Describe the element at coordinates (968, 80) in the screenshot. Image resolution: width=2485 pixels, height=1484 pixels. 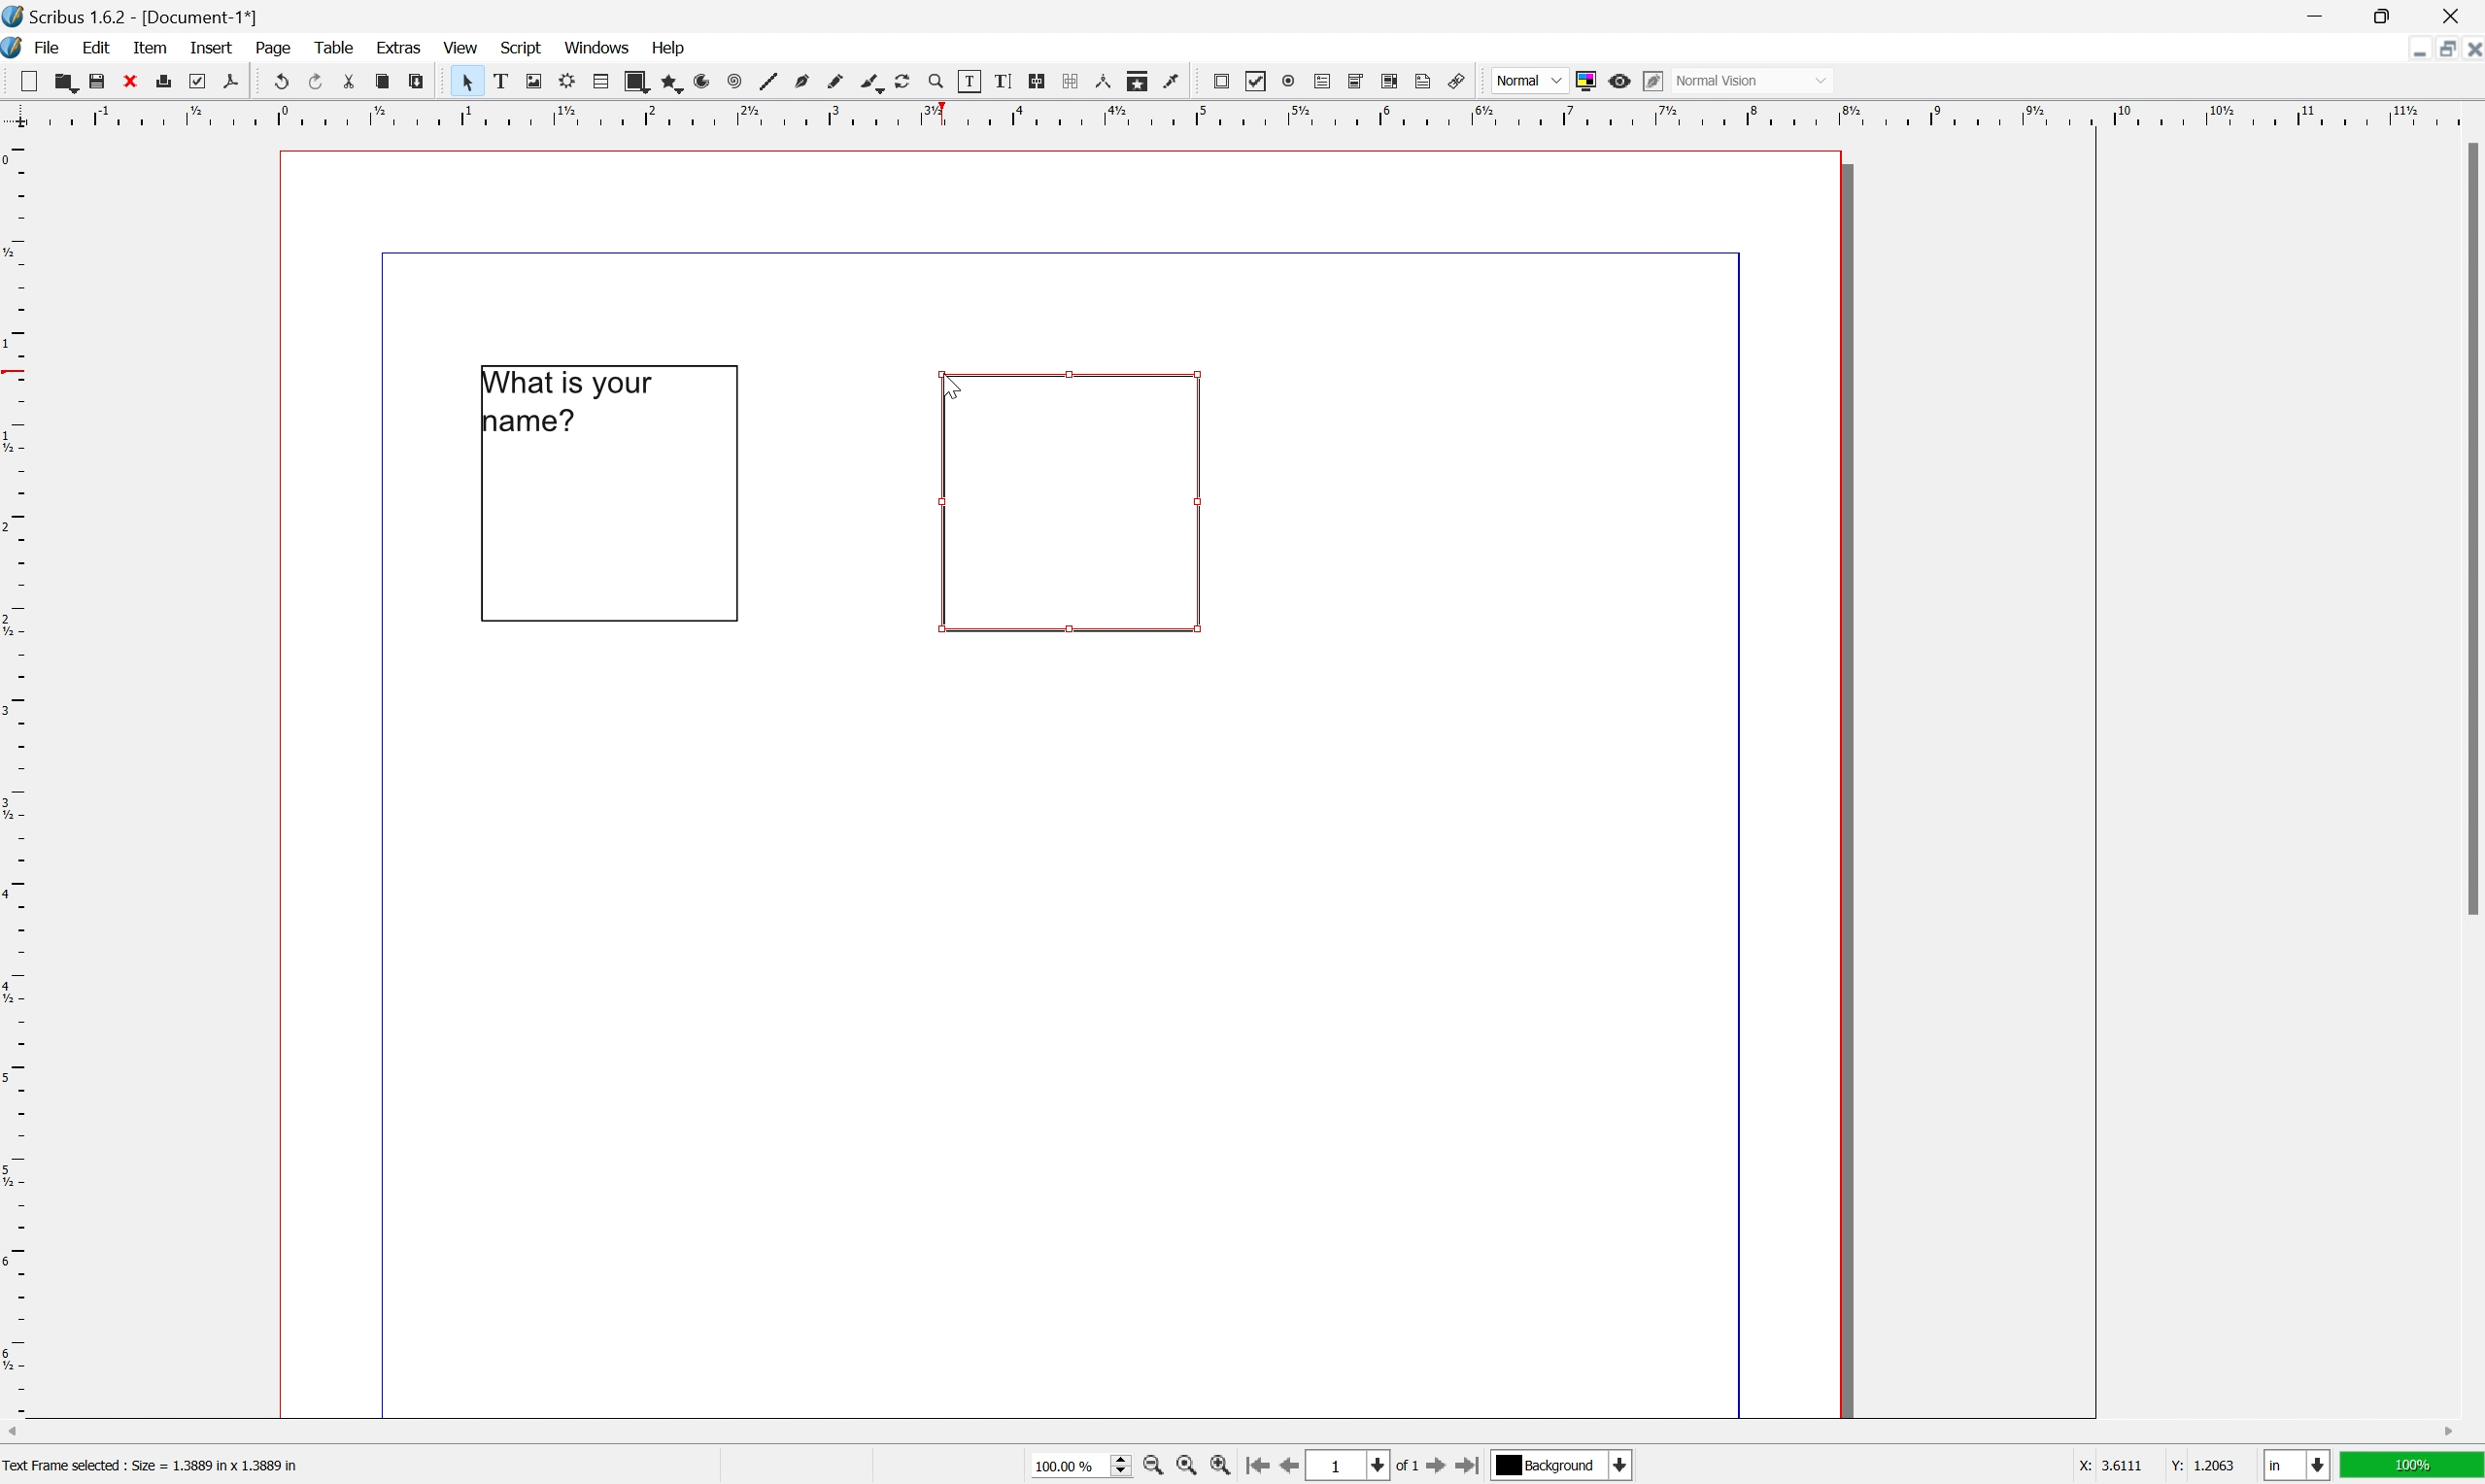
I see `edit contents of frame` at that location.